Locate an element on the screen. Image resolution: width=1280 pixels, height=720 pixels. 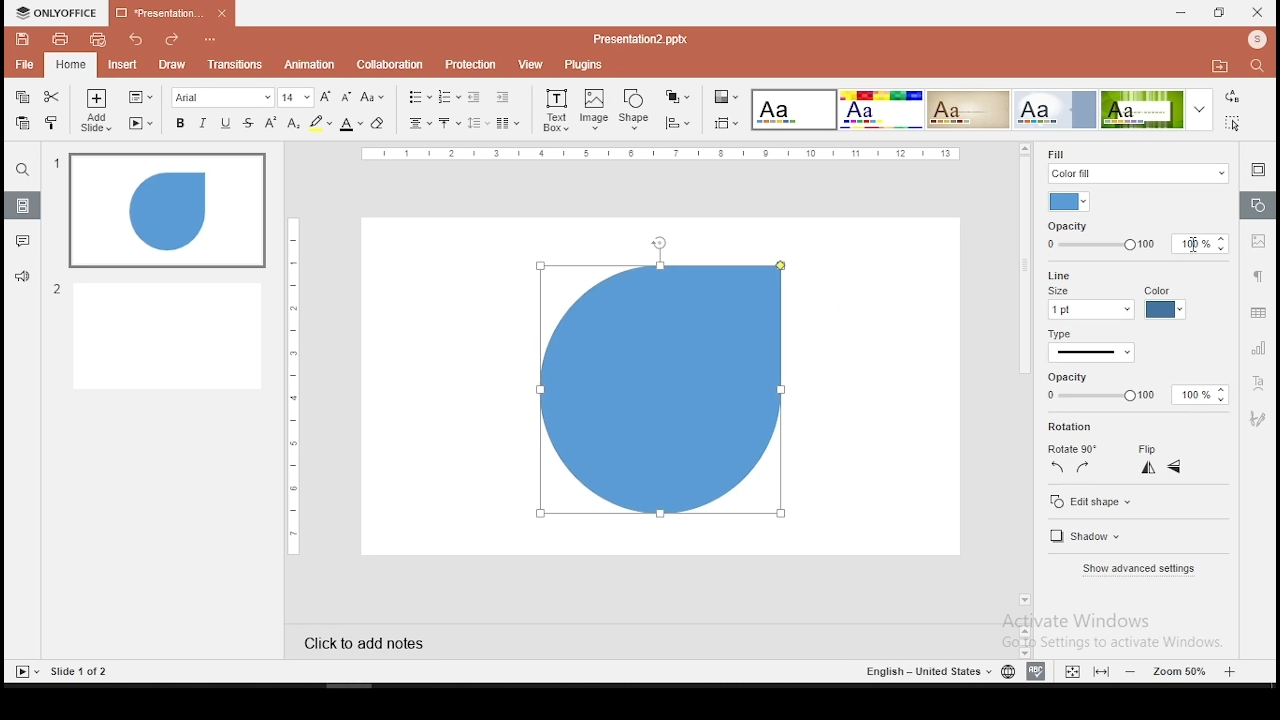
align objects is located at coordinates (677, 123).